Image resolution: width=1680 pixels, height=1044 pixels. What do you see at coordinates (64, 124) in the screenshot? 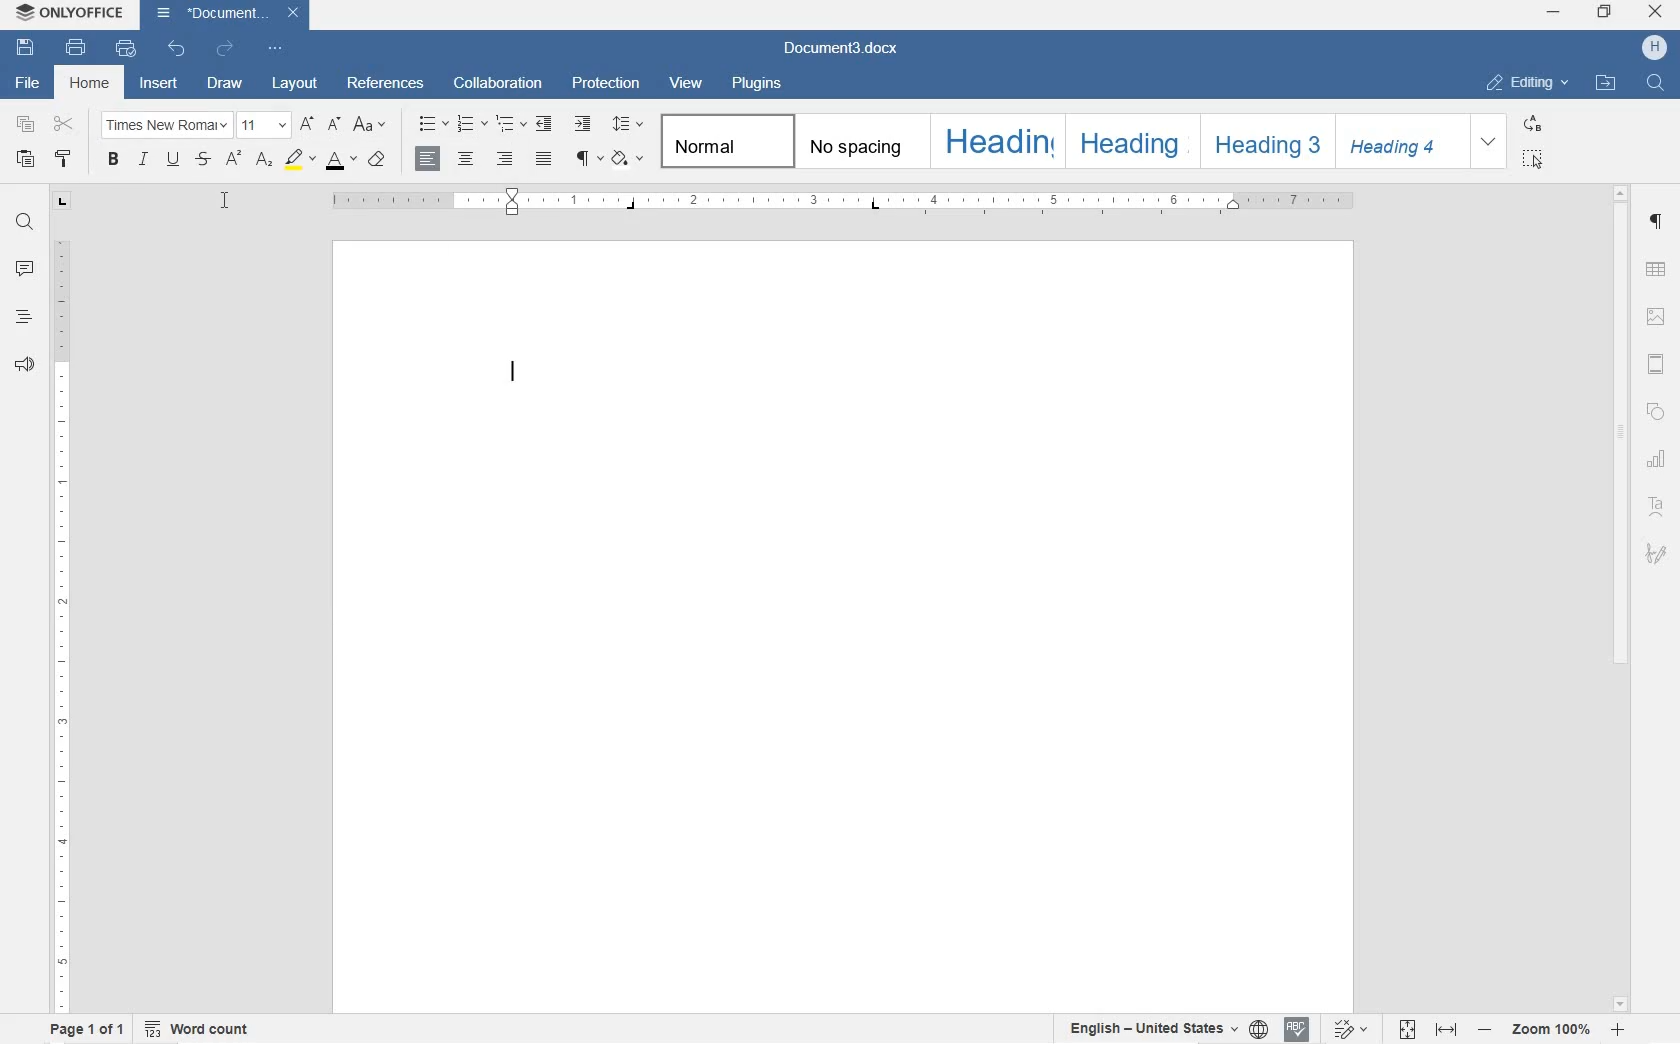
I see `CUT` at bounding box center [64, 124].